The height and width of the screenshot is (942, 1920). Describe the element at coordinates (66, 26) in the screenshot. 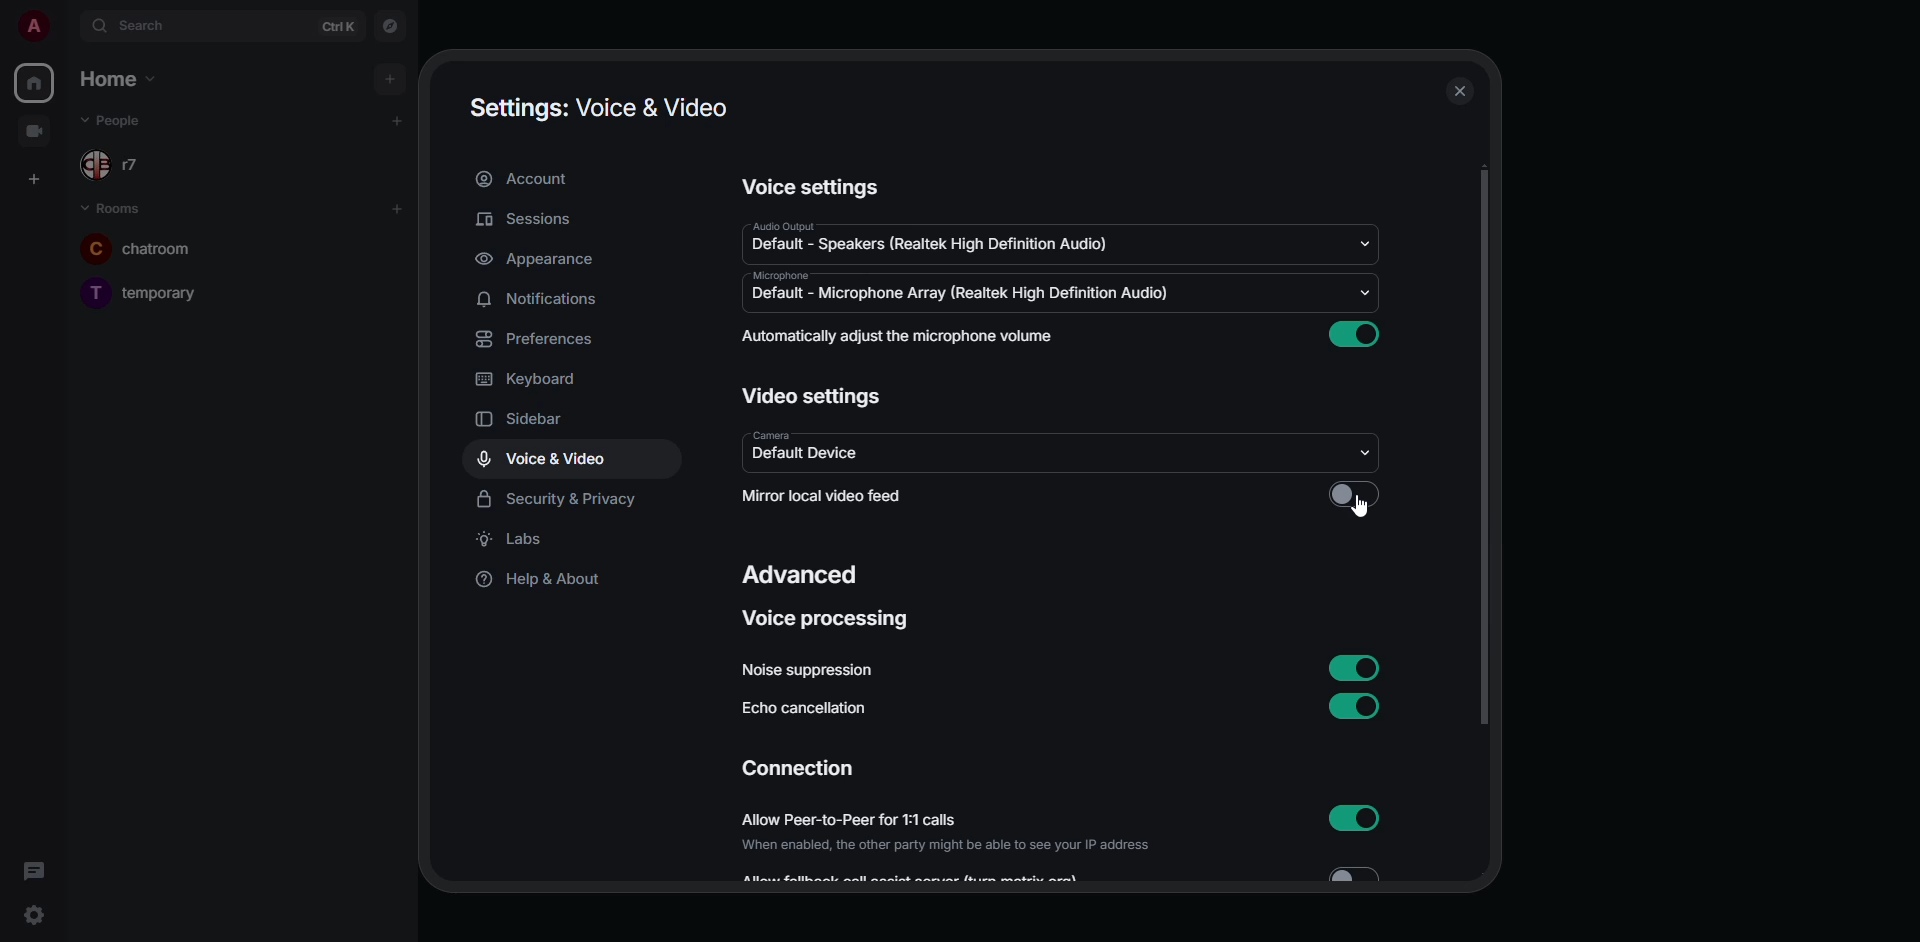

I see `expand` at that location.